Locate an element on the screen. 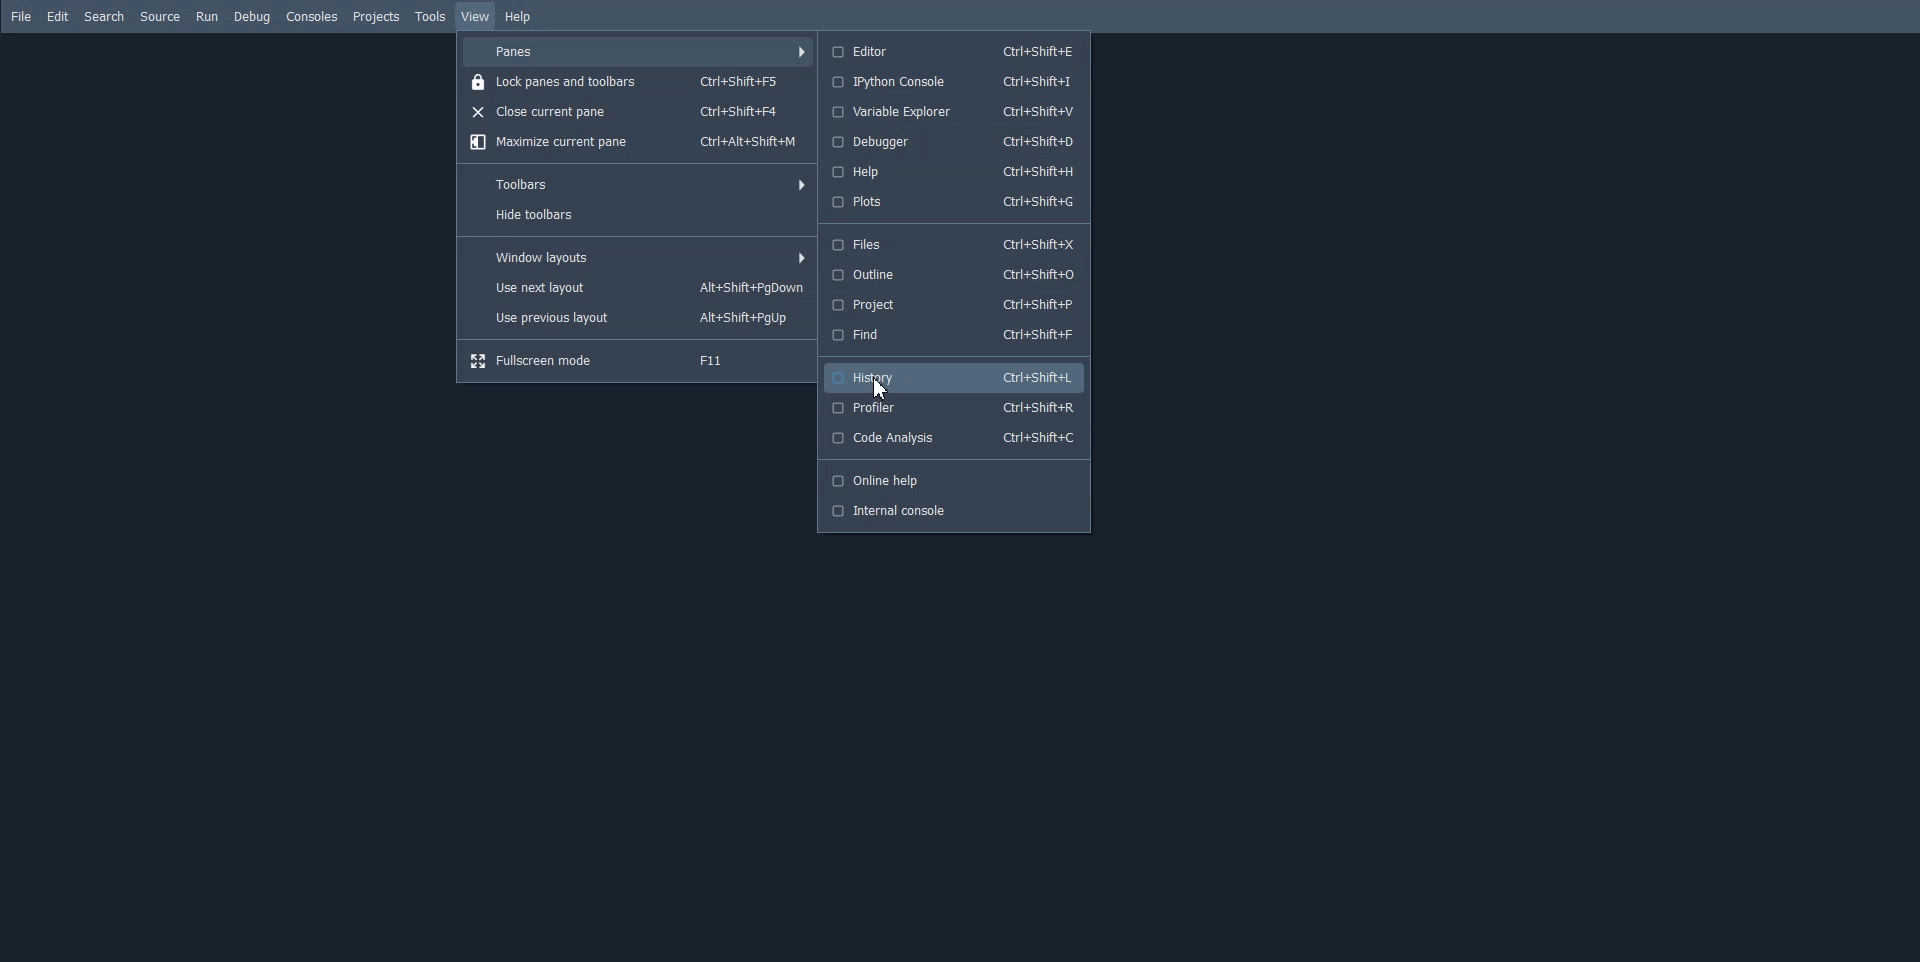  Debug is located at coordinates (252, 17).